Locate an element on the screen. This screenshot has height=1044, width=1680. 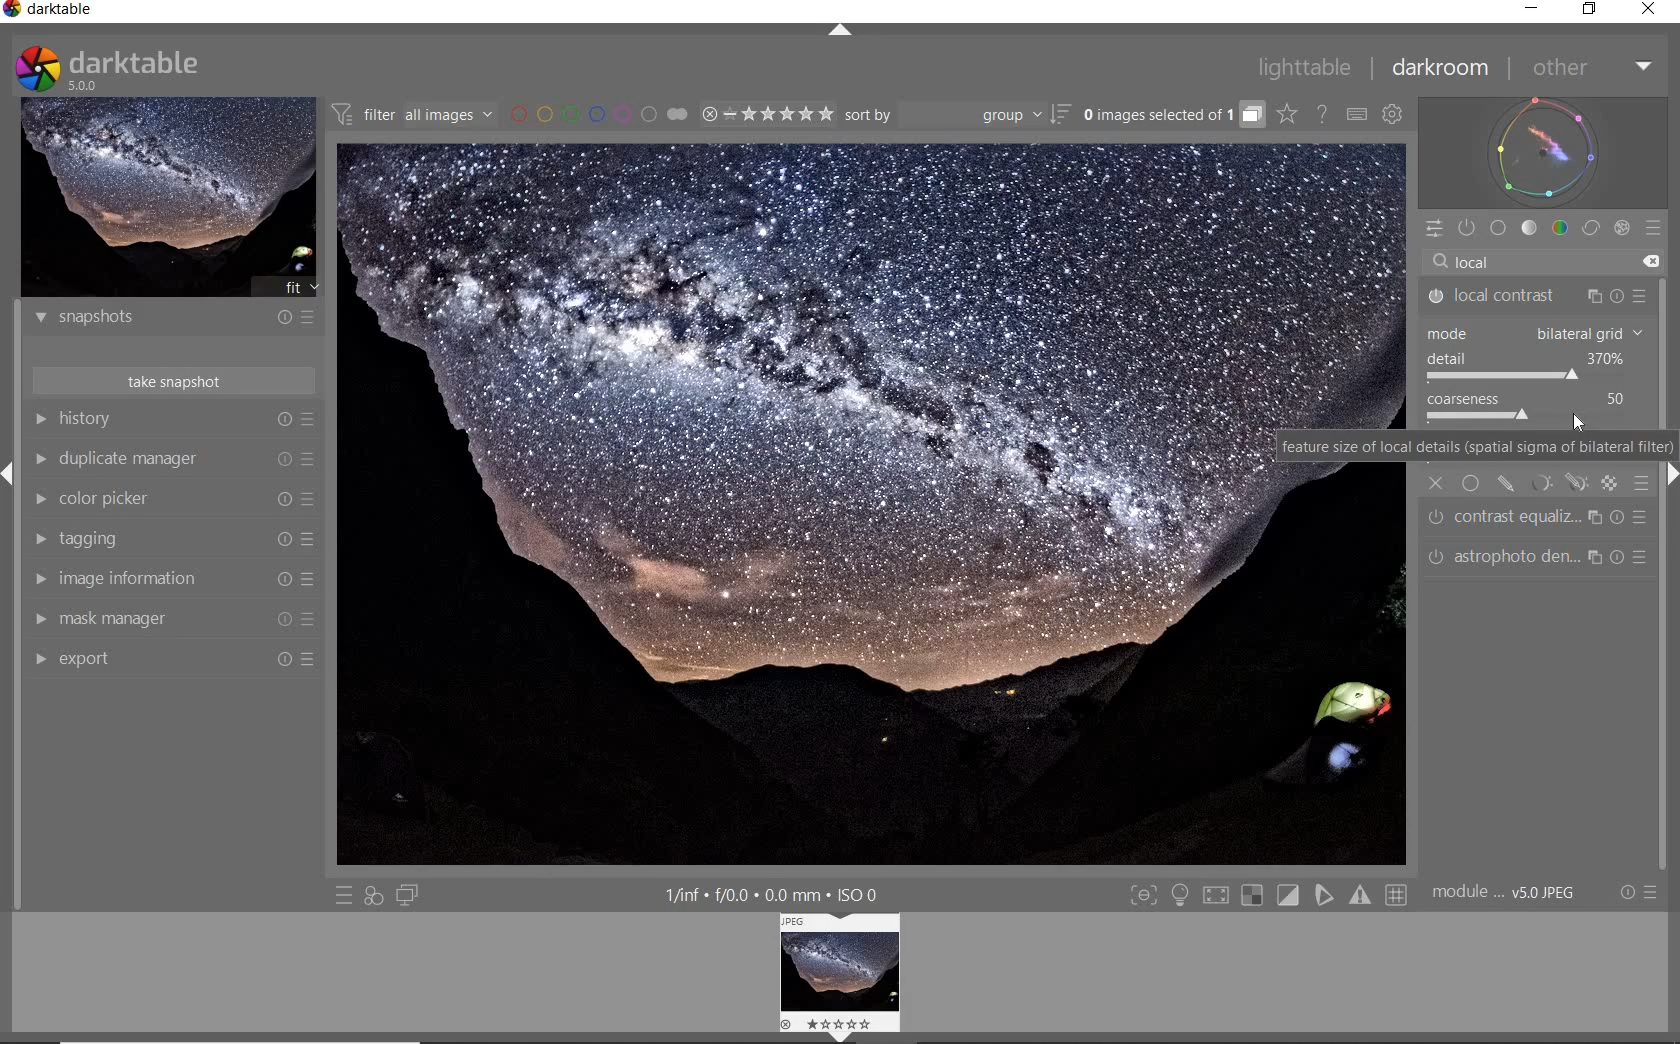
LIGHTTABLE is located at coordinates (1315, 66).